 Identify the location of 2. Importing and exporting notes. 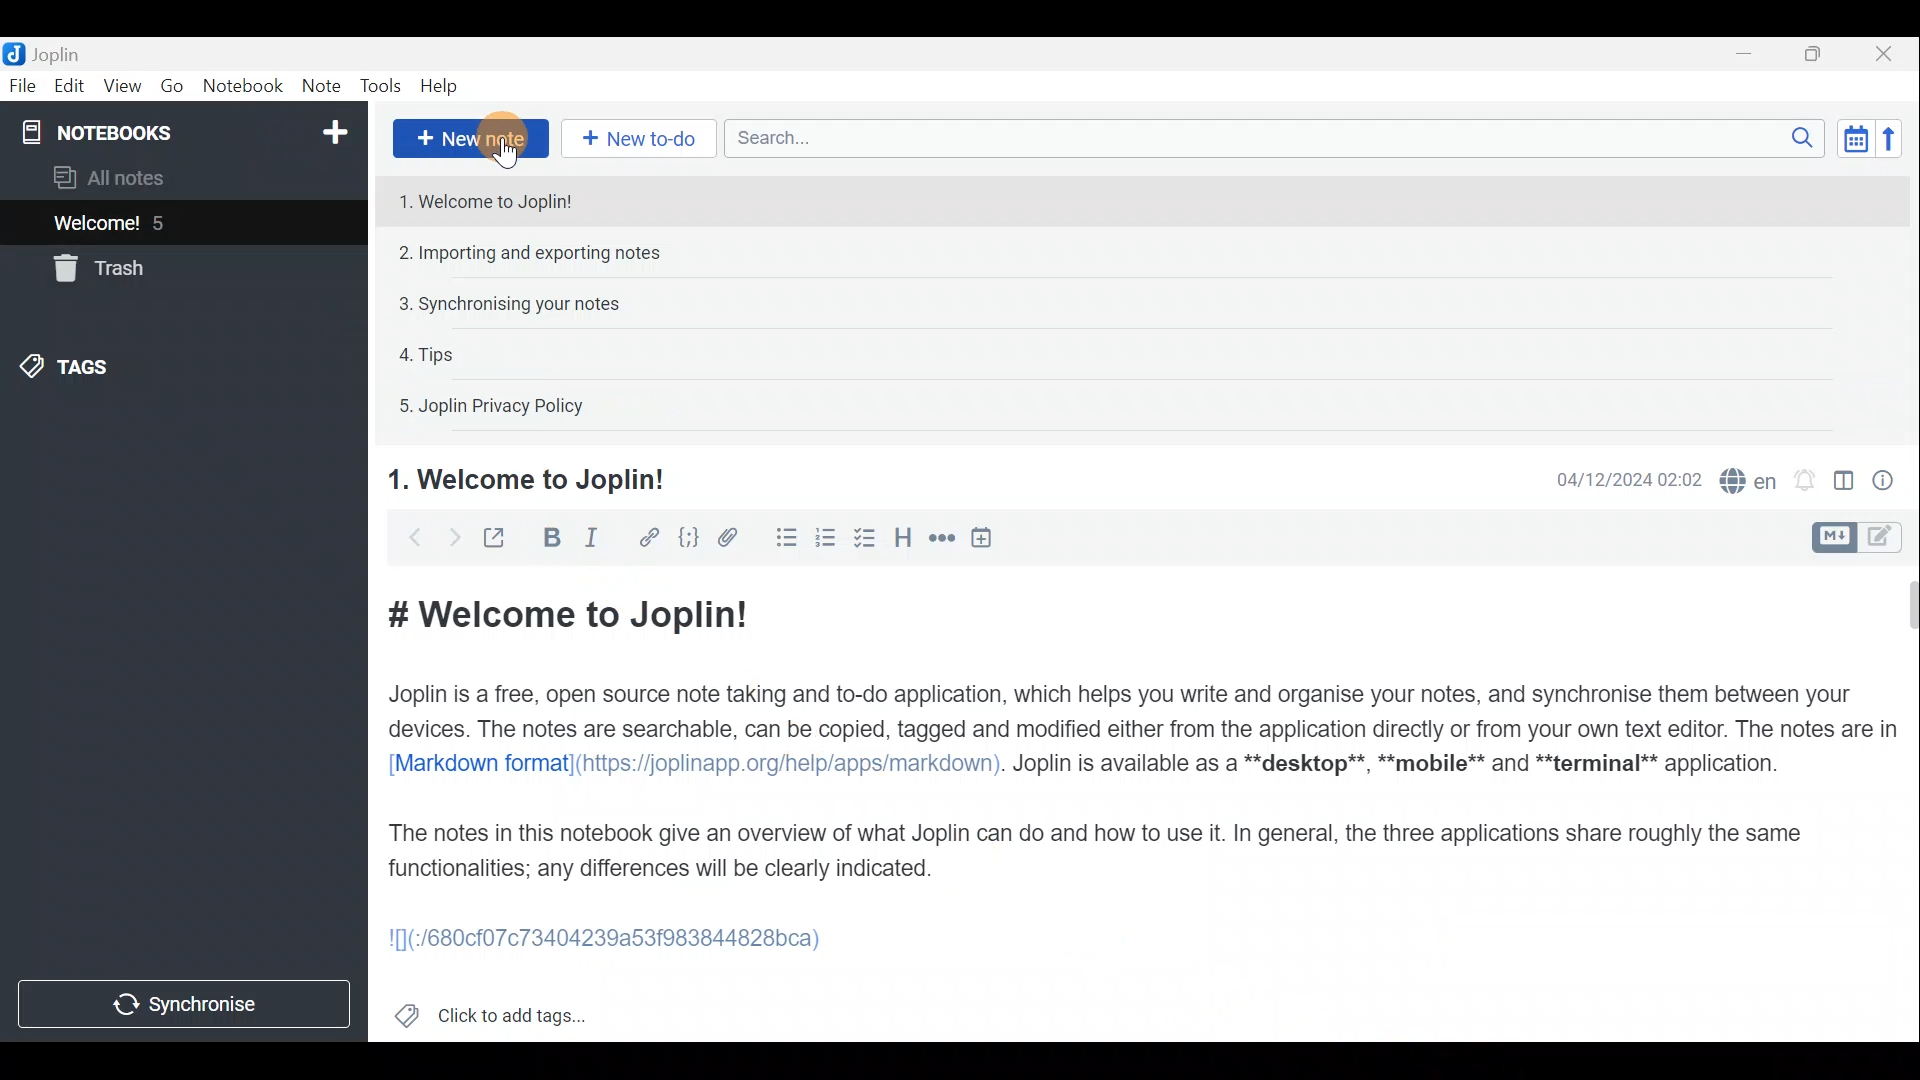
(533, 253).